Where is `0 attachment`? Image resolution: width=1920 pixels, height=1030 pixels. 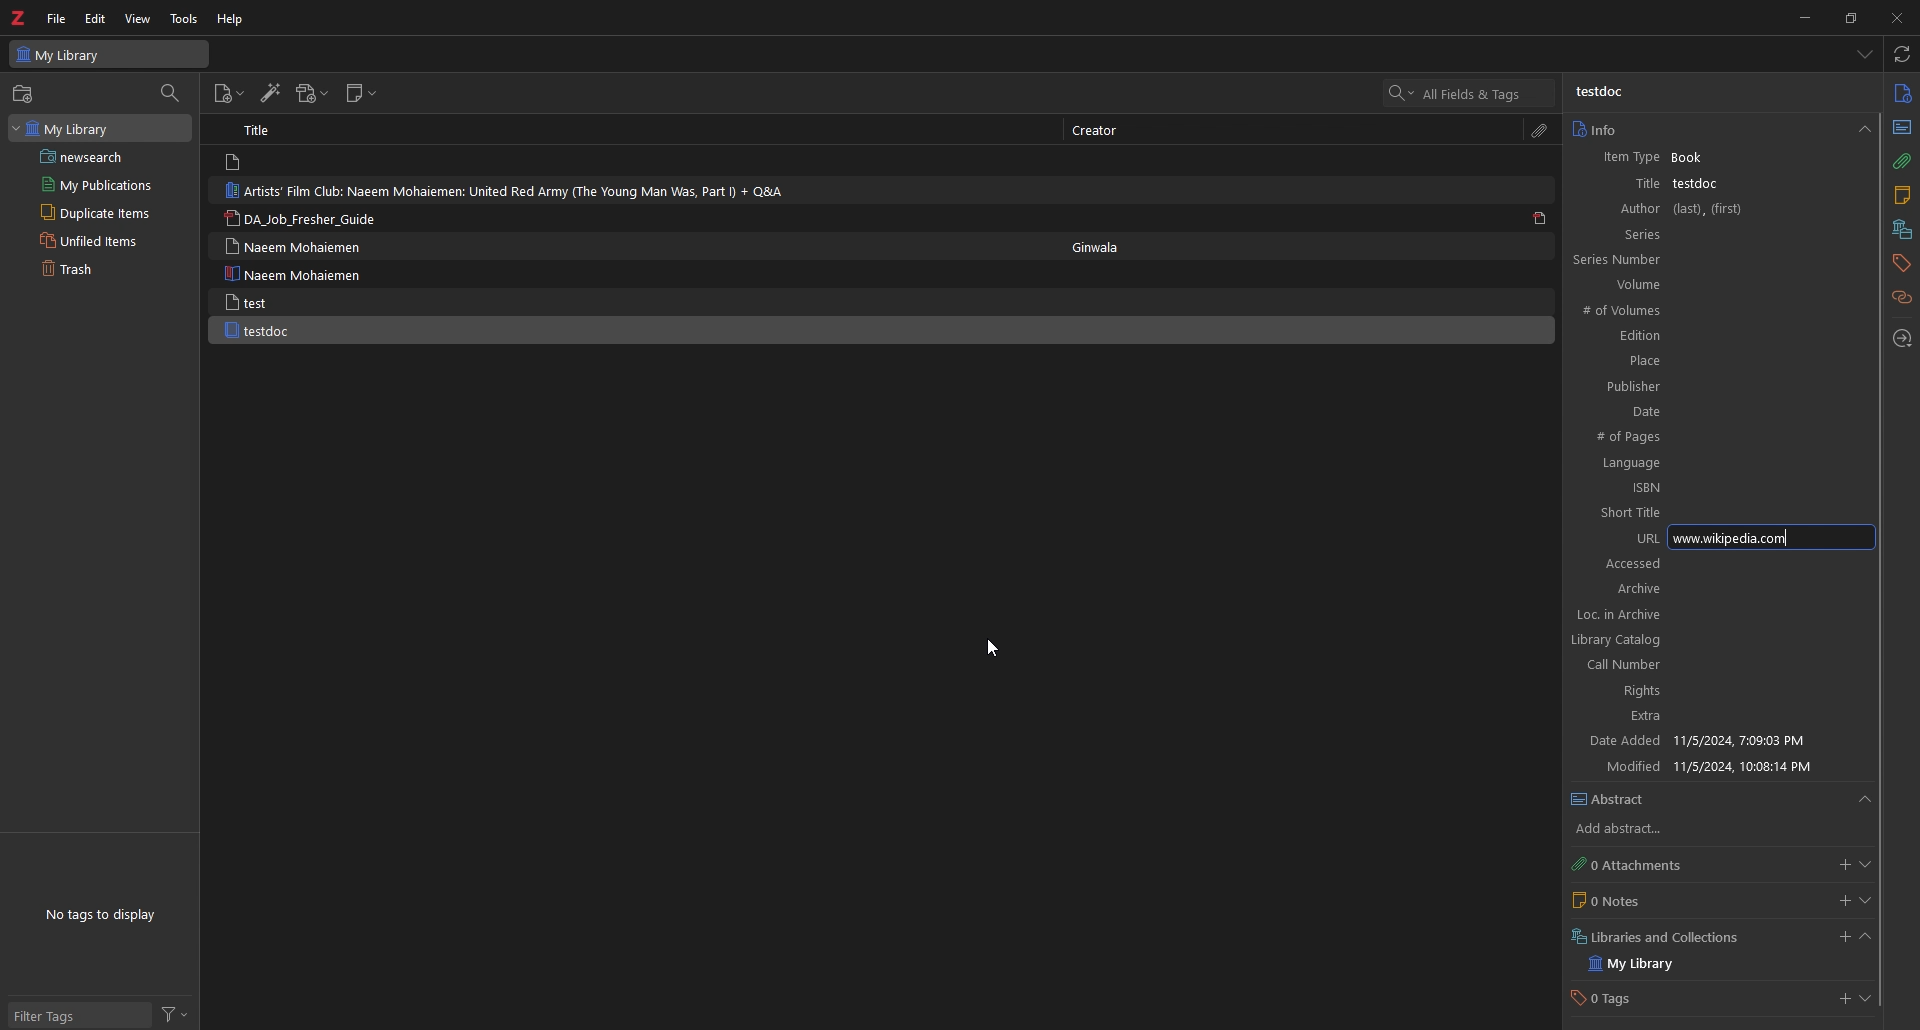
0 attachment is located at coordinates (1636, 866).